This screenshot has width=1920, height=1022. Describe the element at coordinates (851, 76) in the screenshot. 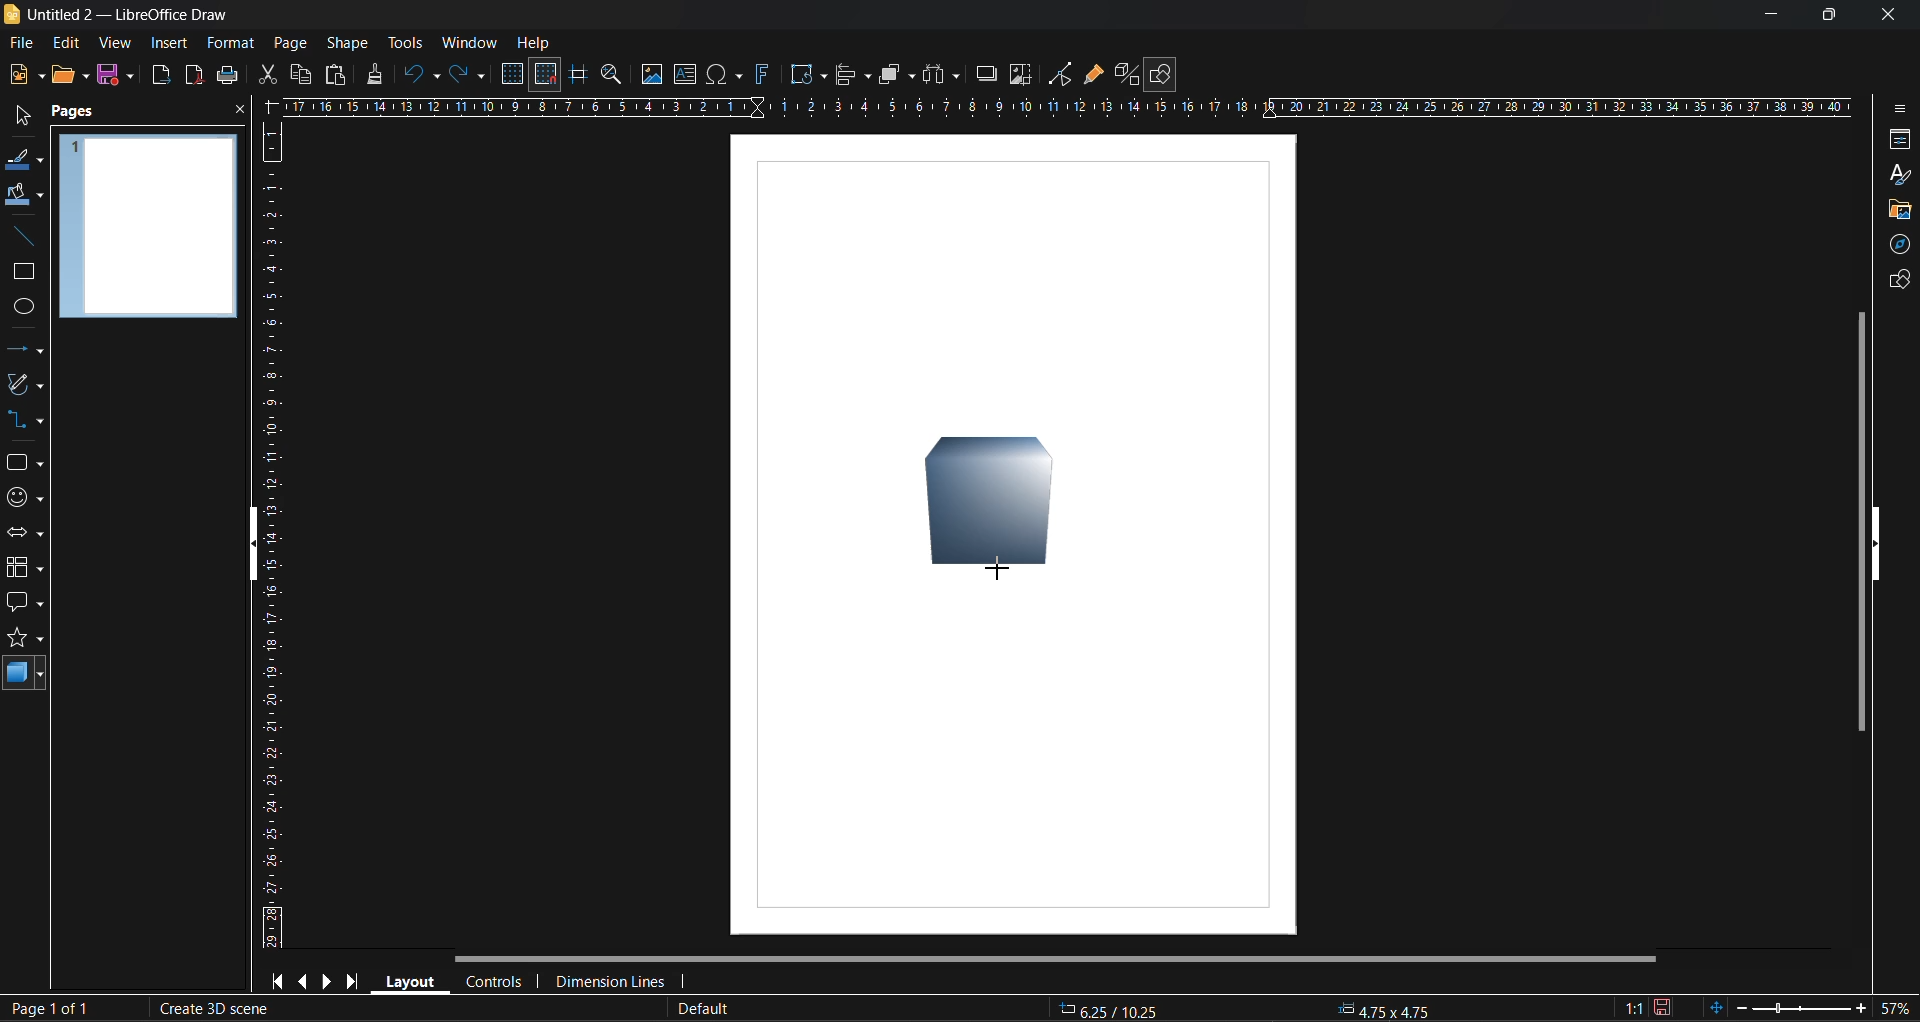

I see `align objects` at that location.